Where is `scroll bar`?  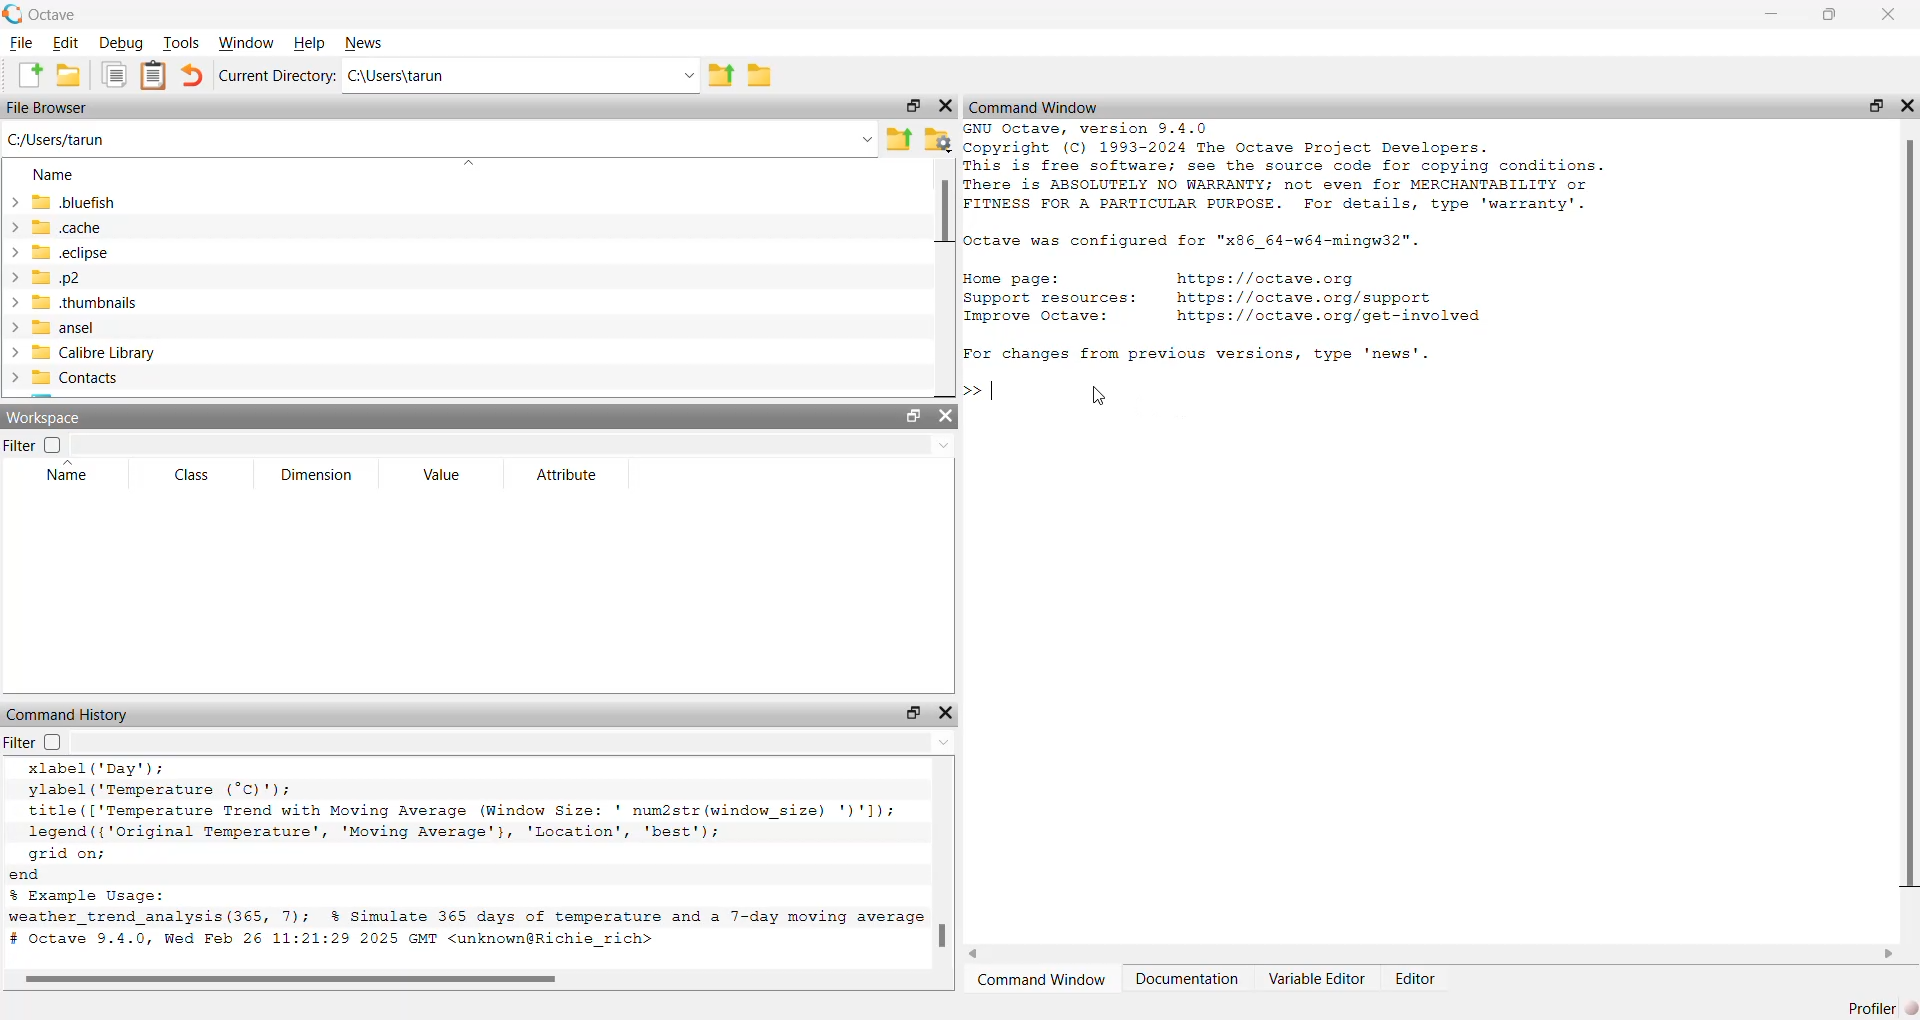 scroll bar is located at coordinates (939, 273).